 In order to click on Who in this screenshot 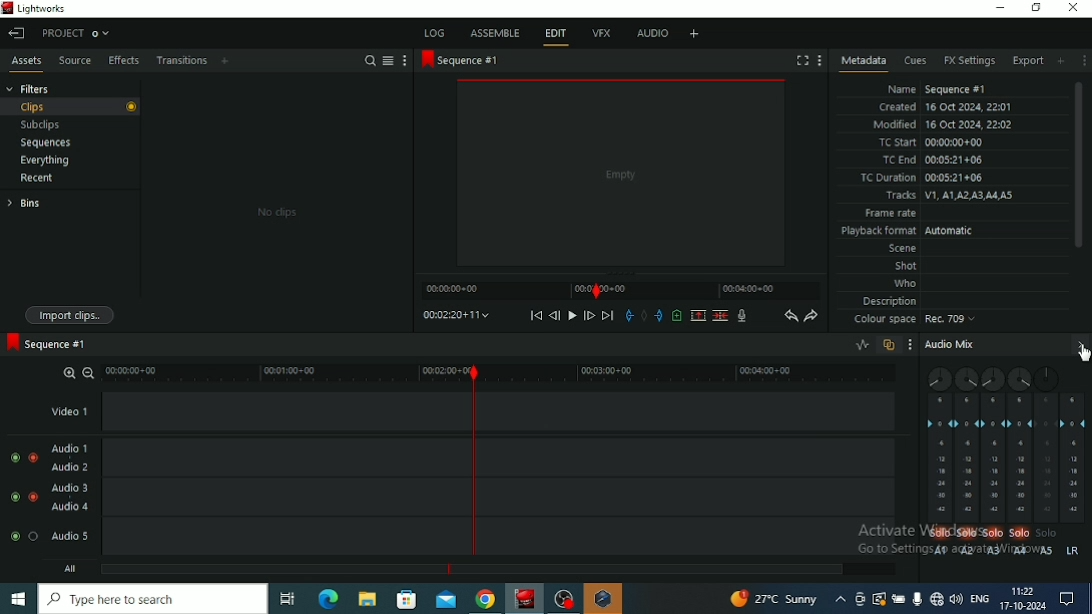, I will do `click(904, 283)`.